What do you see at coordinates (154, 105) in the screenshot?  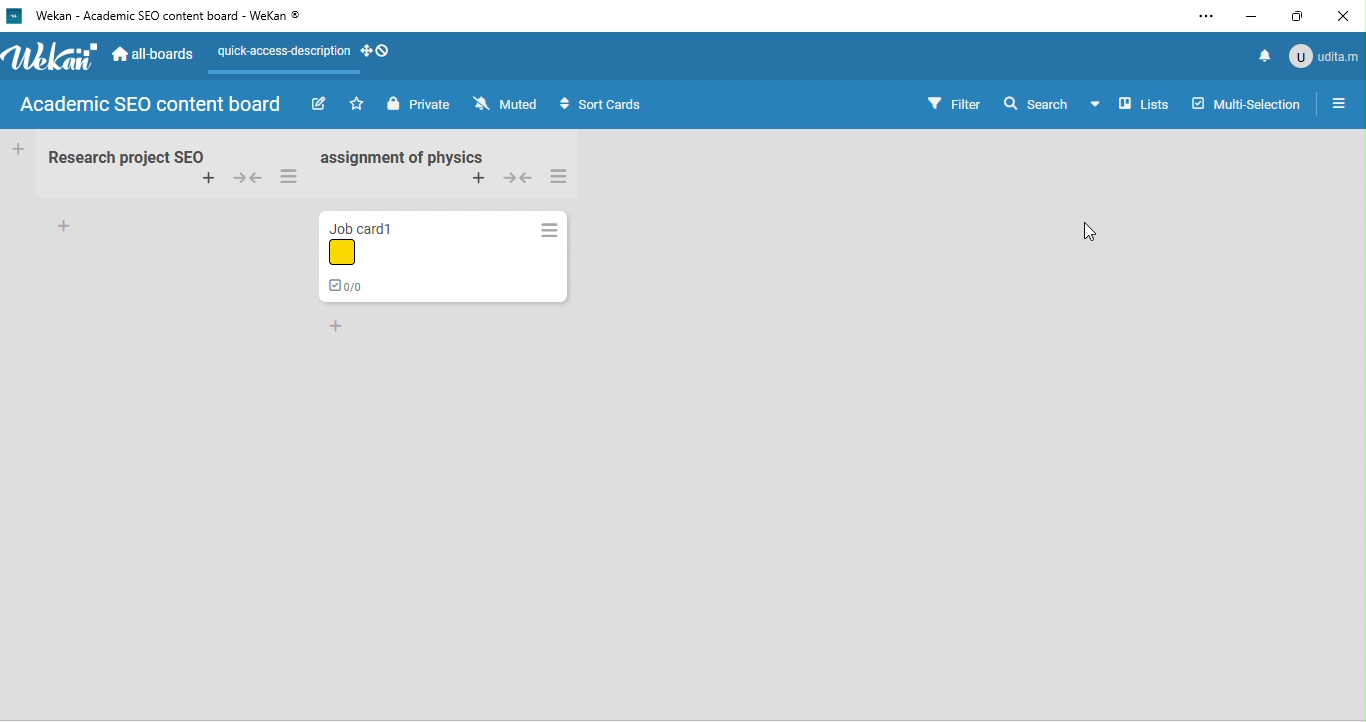 I see `academic seo content board` at bounding box center [154, 105].